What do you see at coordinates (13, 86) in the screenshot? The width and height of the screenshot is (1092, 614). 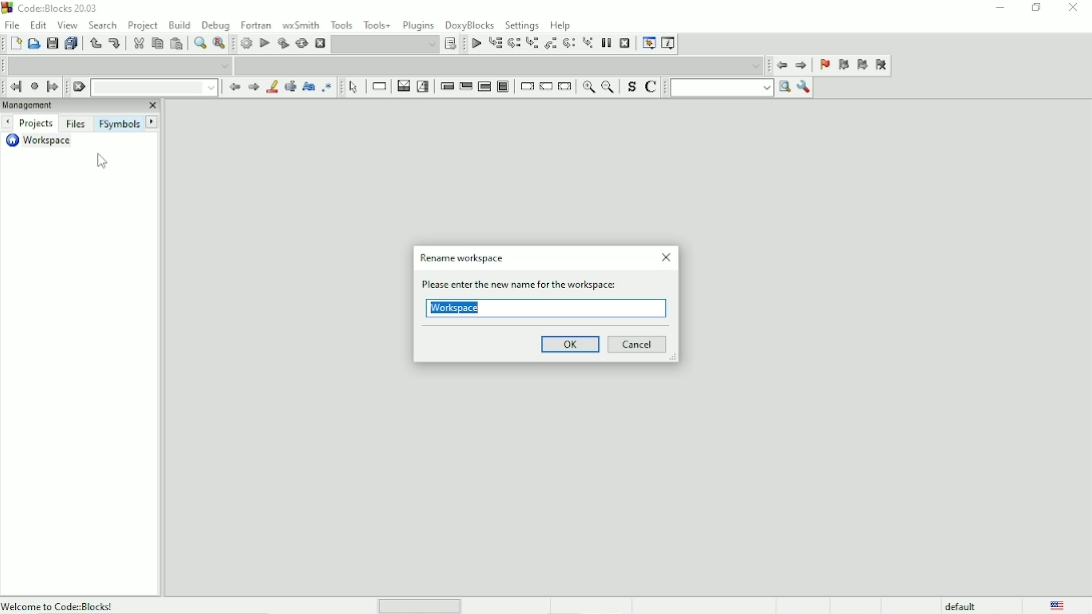 I see `Jump back` at bounding box center [13, 86].